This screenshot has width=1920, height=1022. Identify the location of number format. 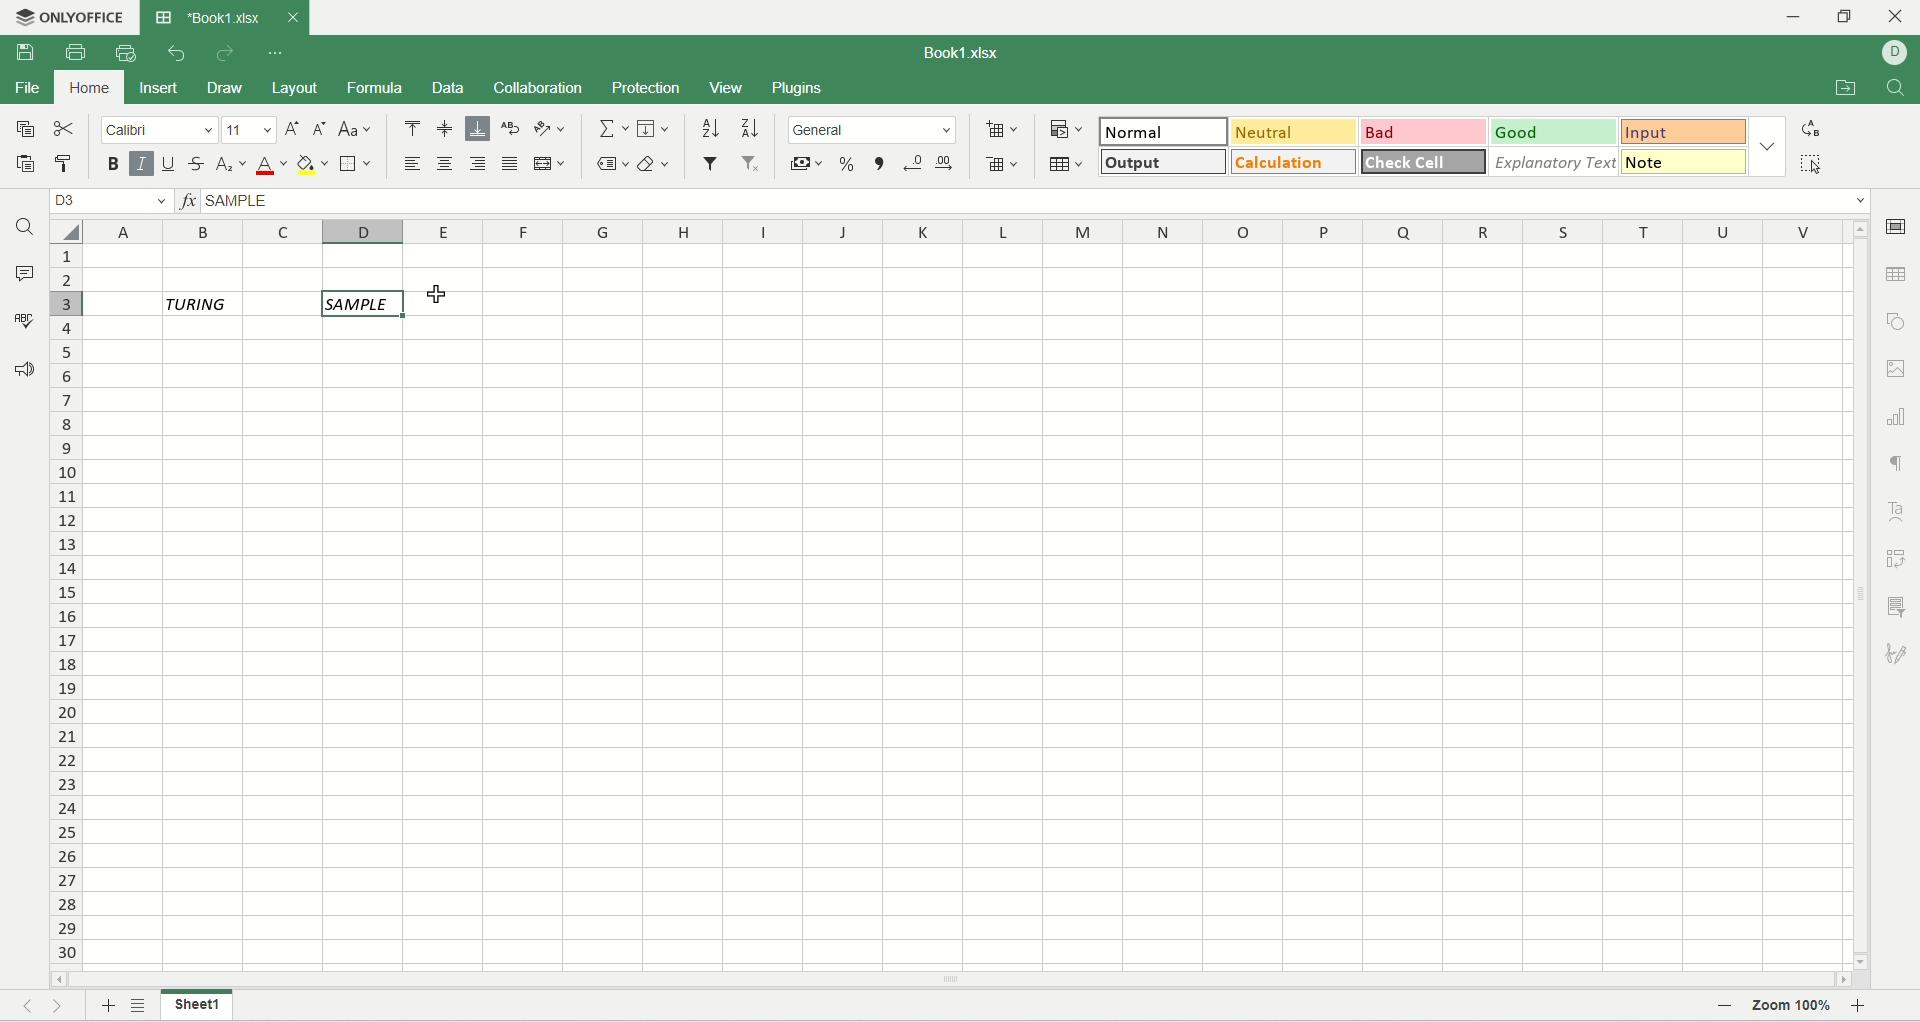
(872, 129).